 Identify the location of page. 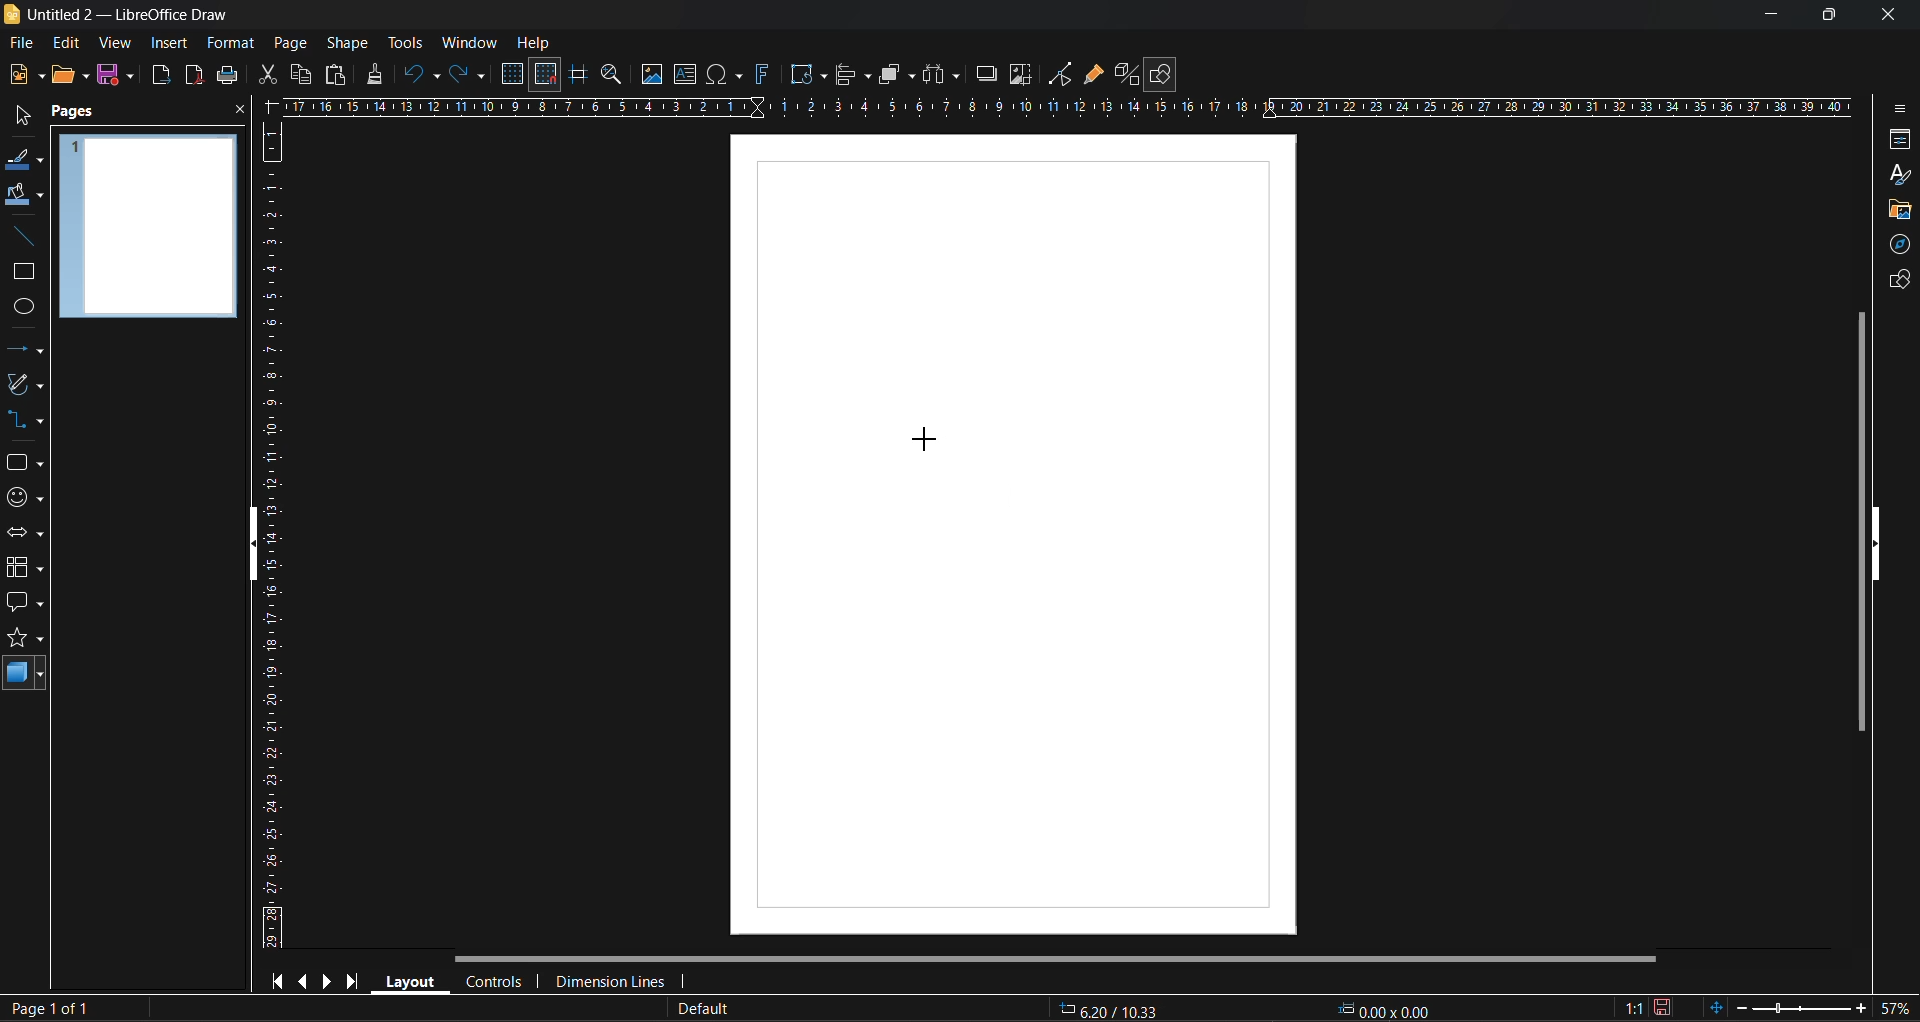
(289, 42).